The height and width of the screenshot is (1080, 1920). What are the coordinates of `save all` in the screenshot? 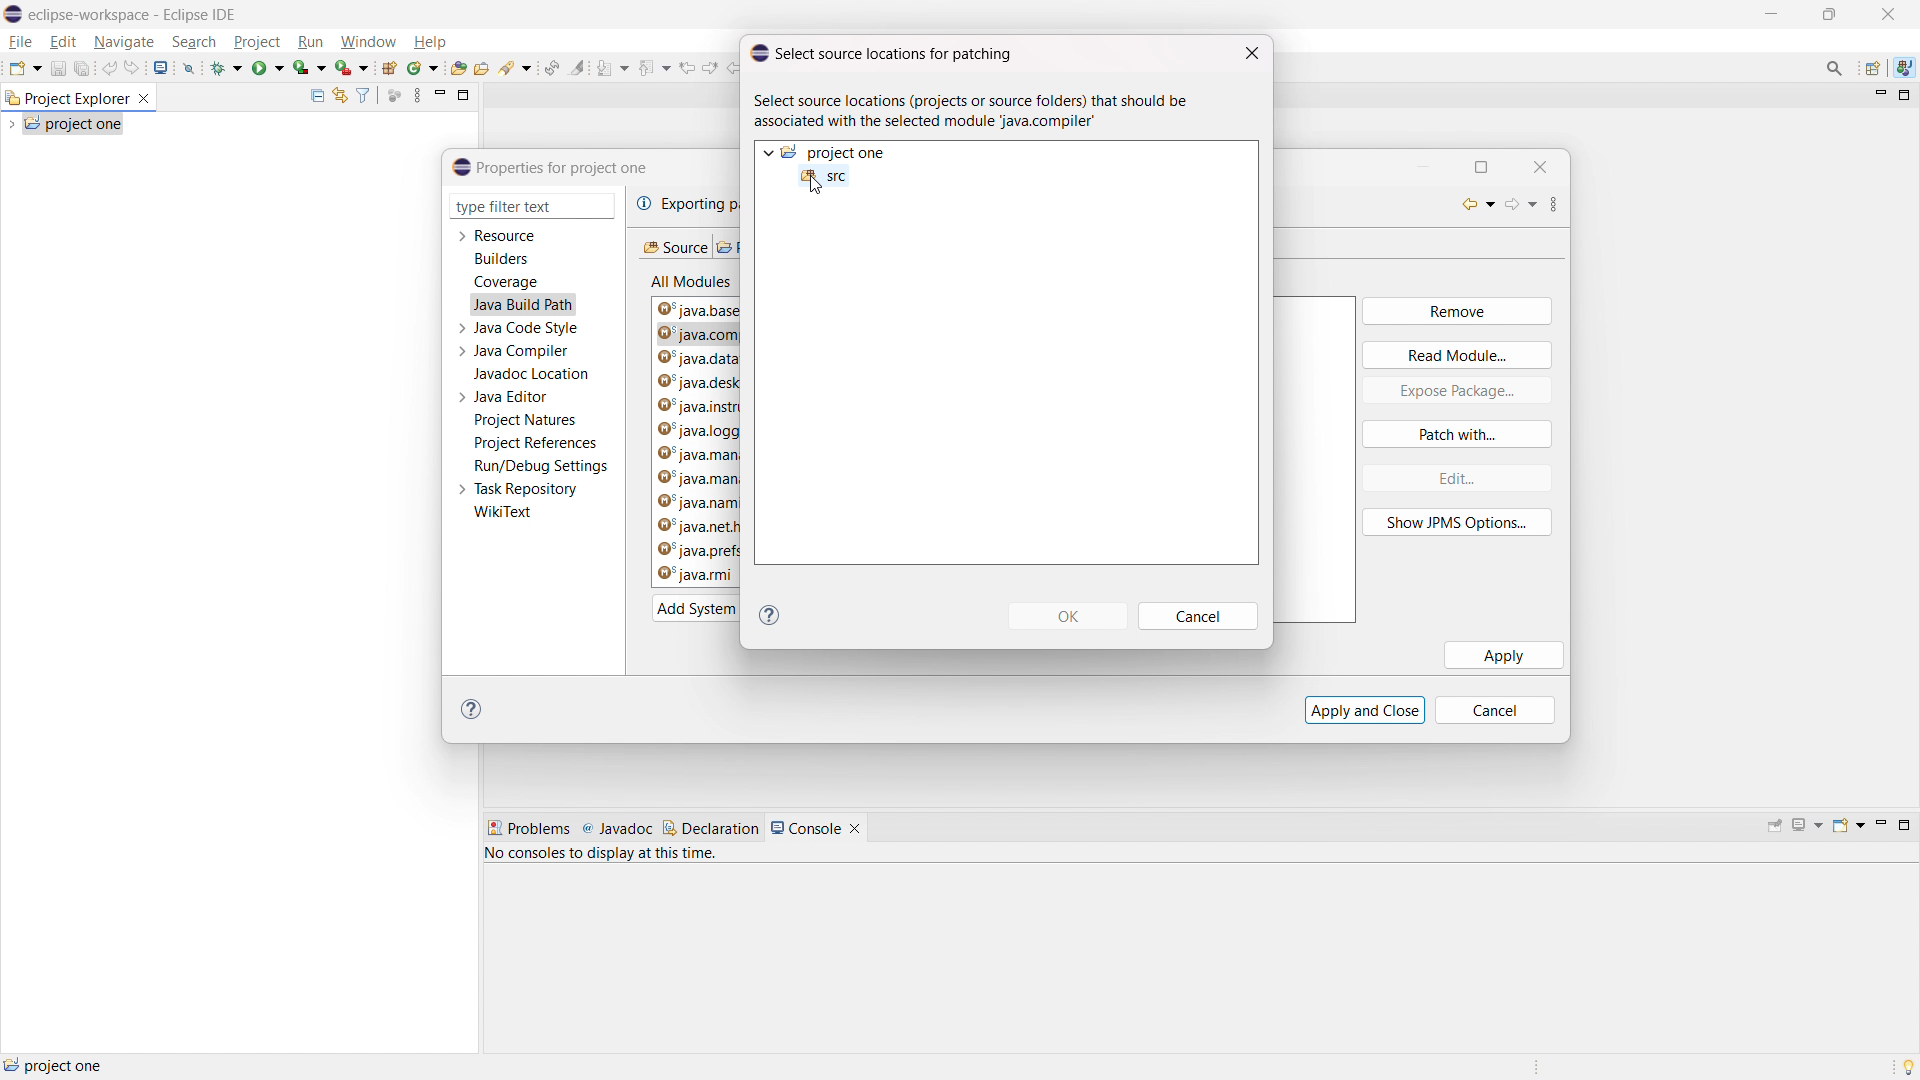 It's located at (83, 69).